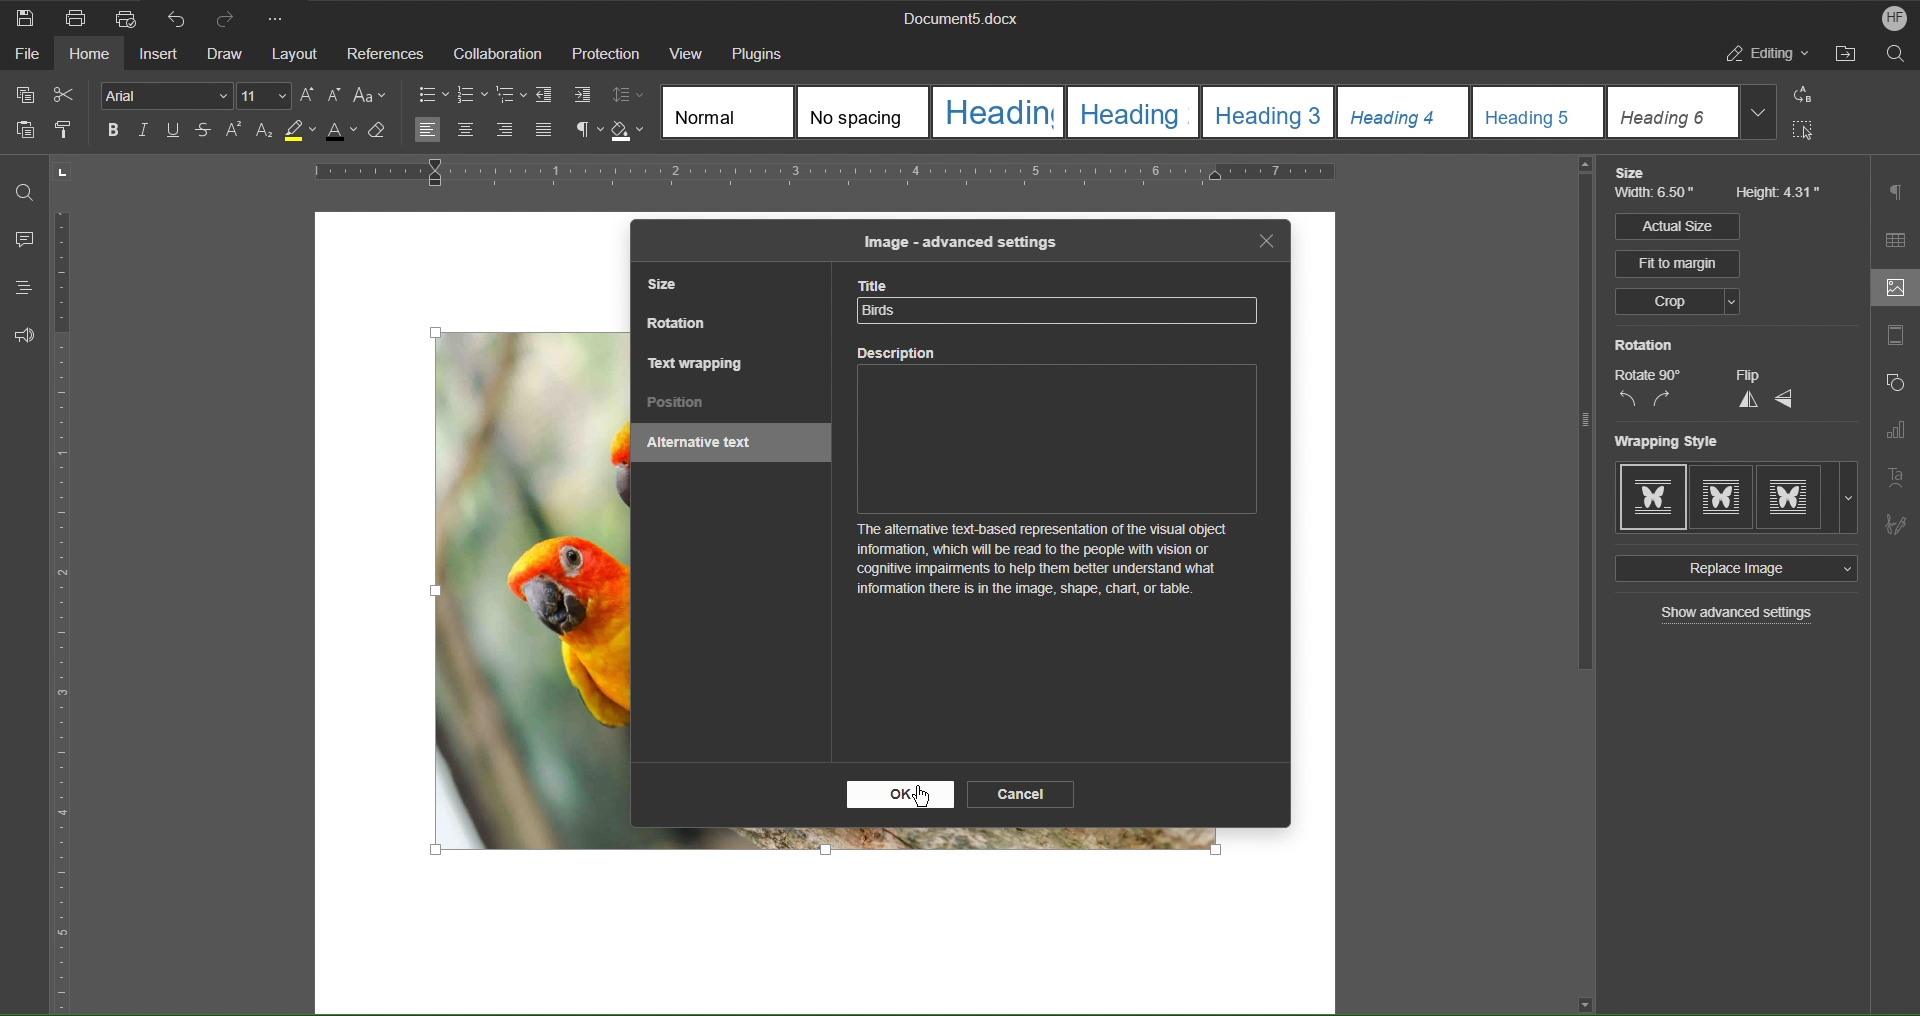  I want to click on Protection, so click(606, 54).